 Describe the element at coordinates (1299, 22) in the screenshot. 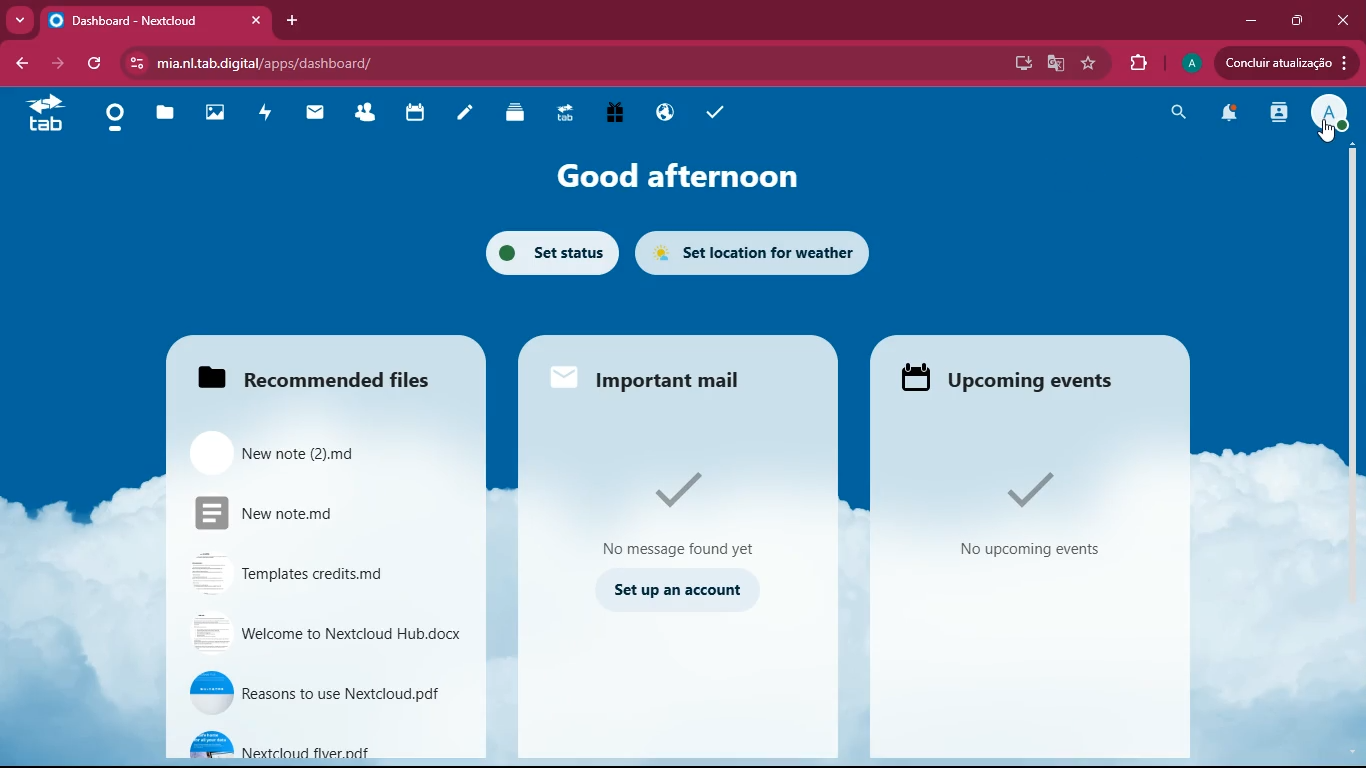

I see `maximize` at that location.